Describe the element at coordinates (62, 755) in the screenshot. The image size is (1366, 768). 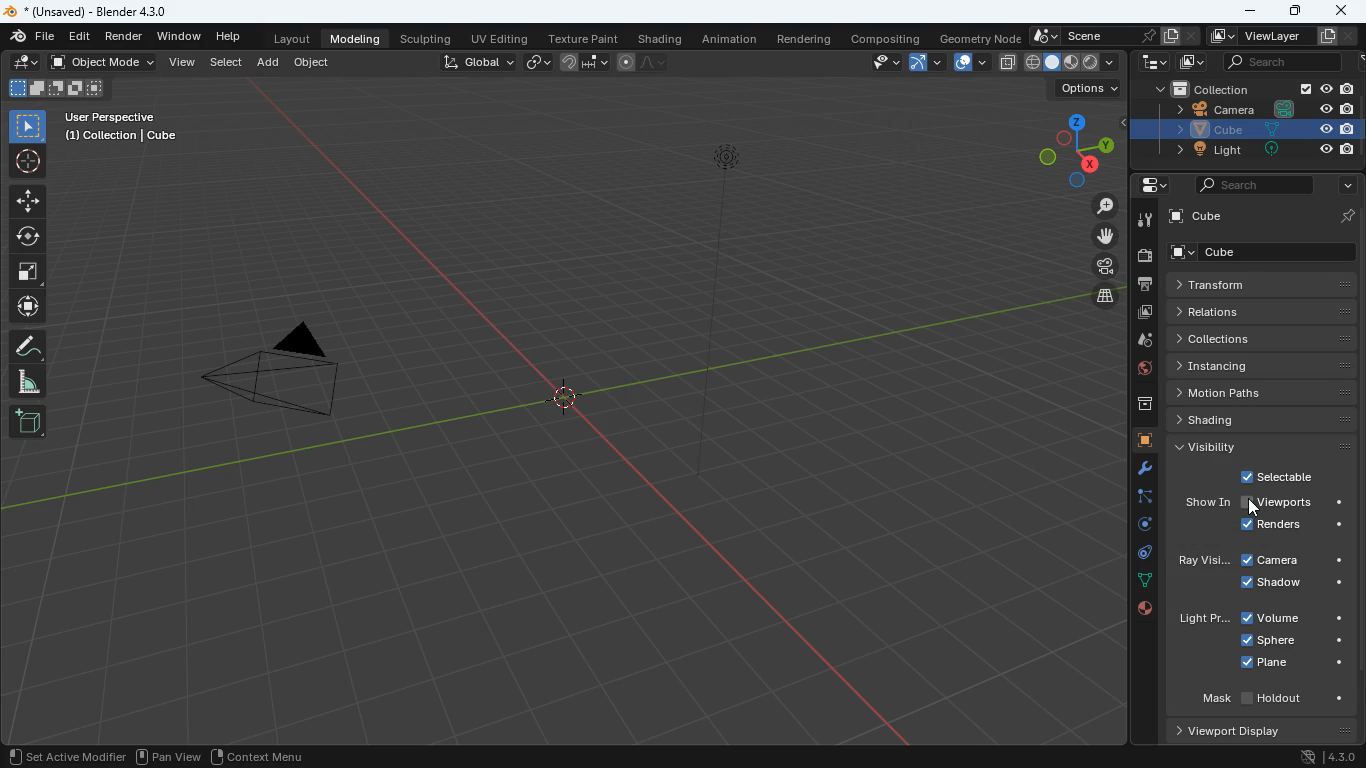
I see `set achive modifier` at that location.